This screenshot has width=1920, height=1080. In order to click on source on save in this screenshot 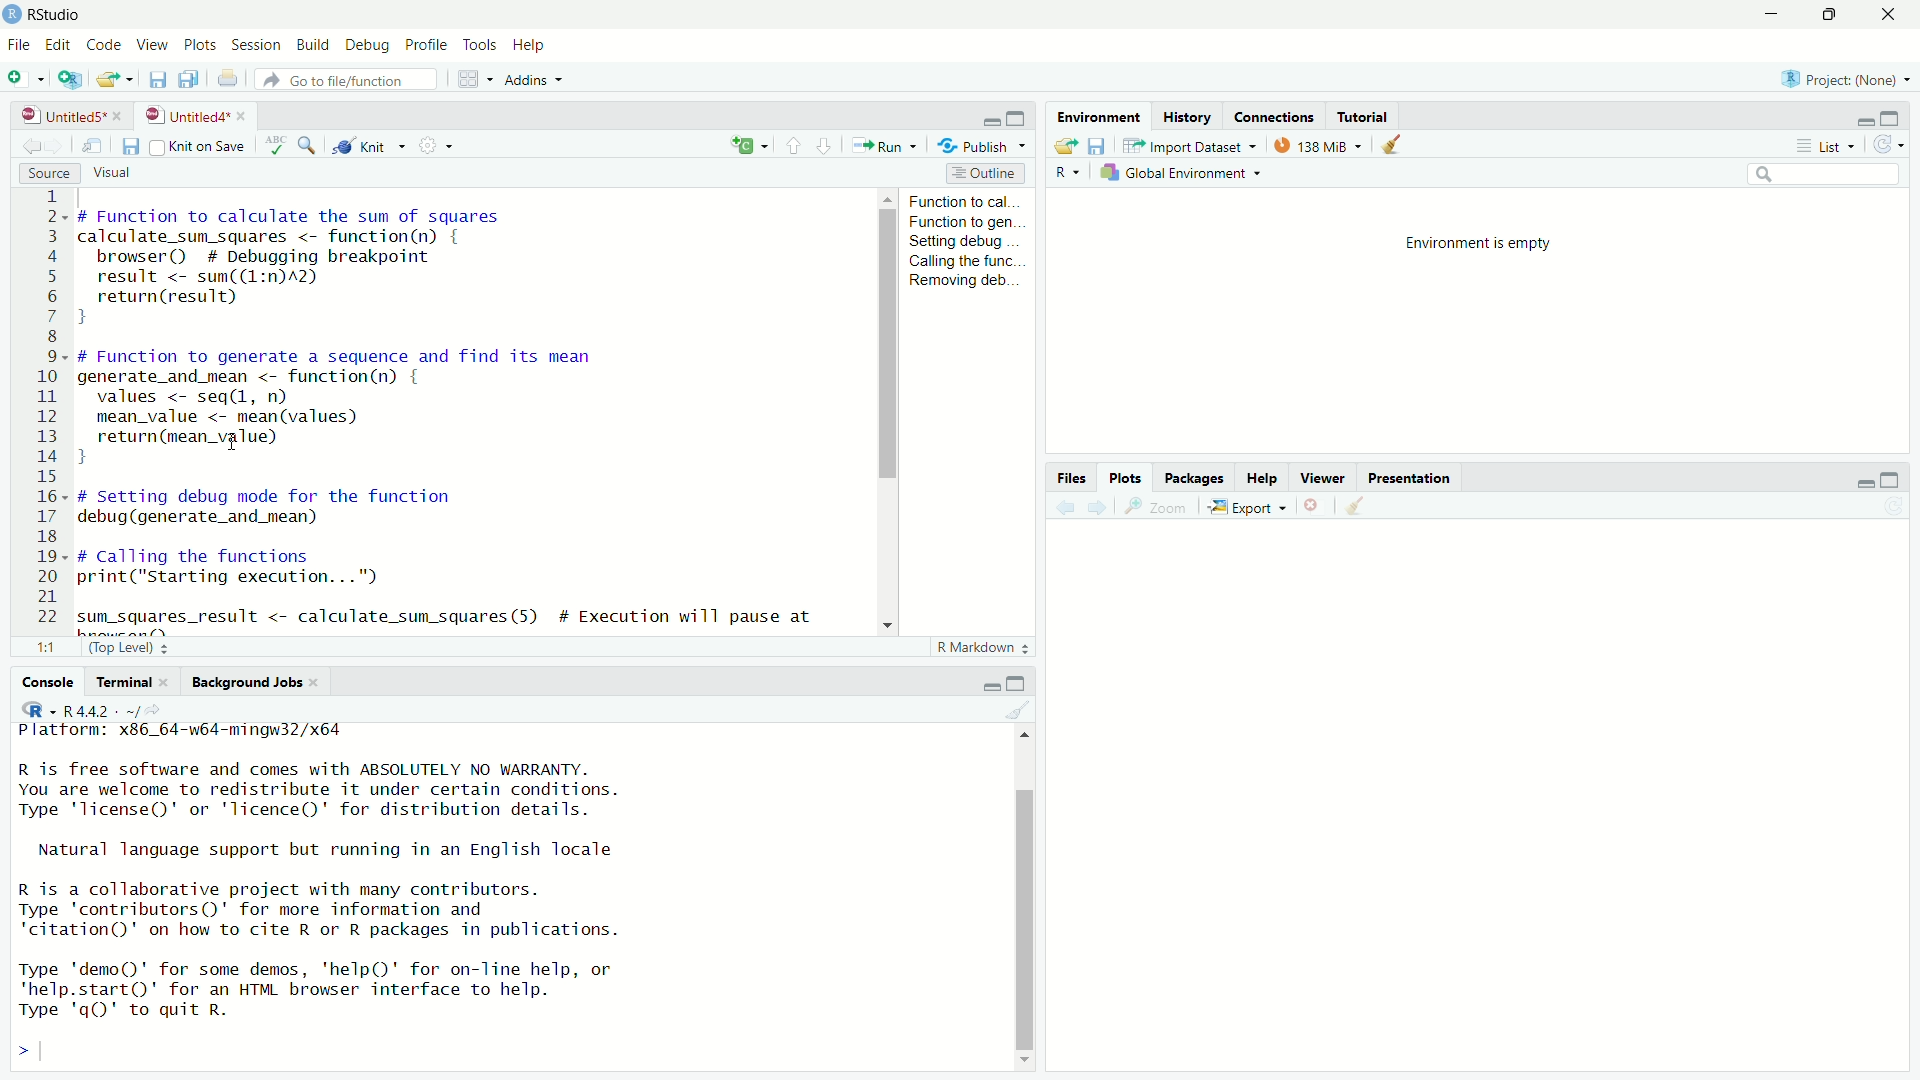, I will do `click(196, 146)`.